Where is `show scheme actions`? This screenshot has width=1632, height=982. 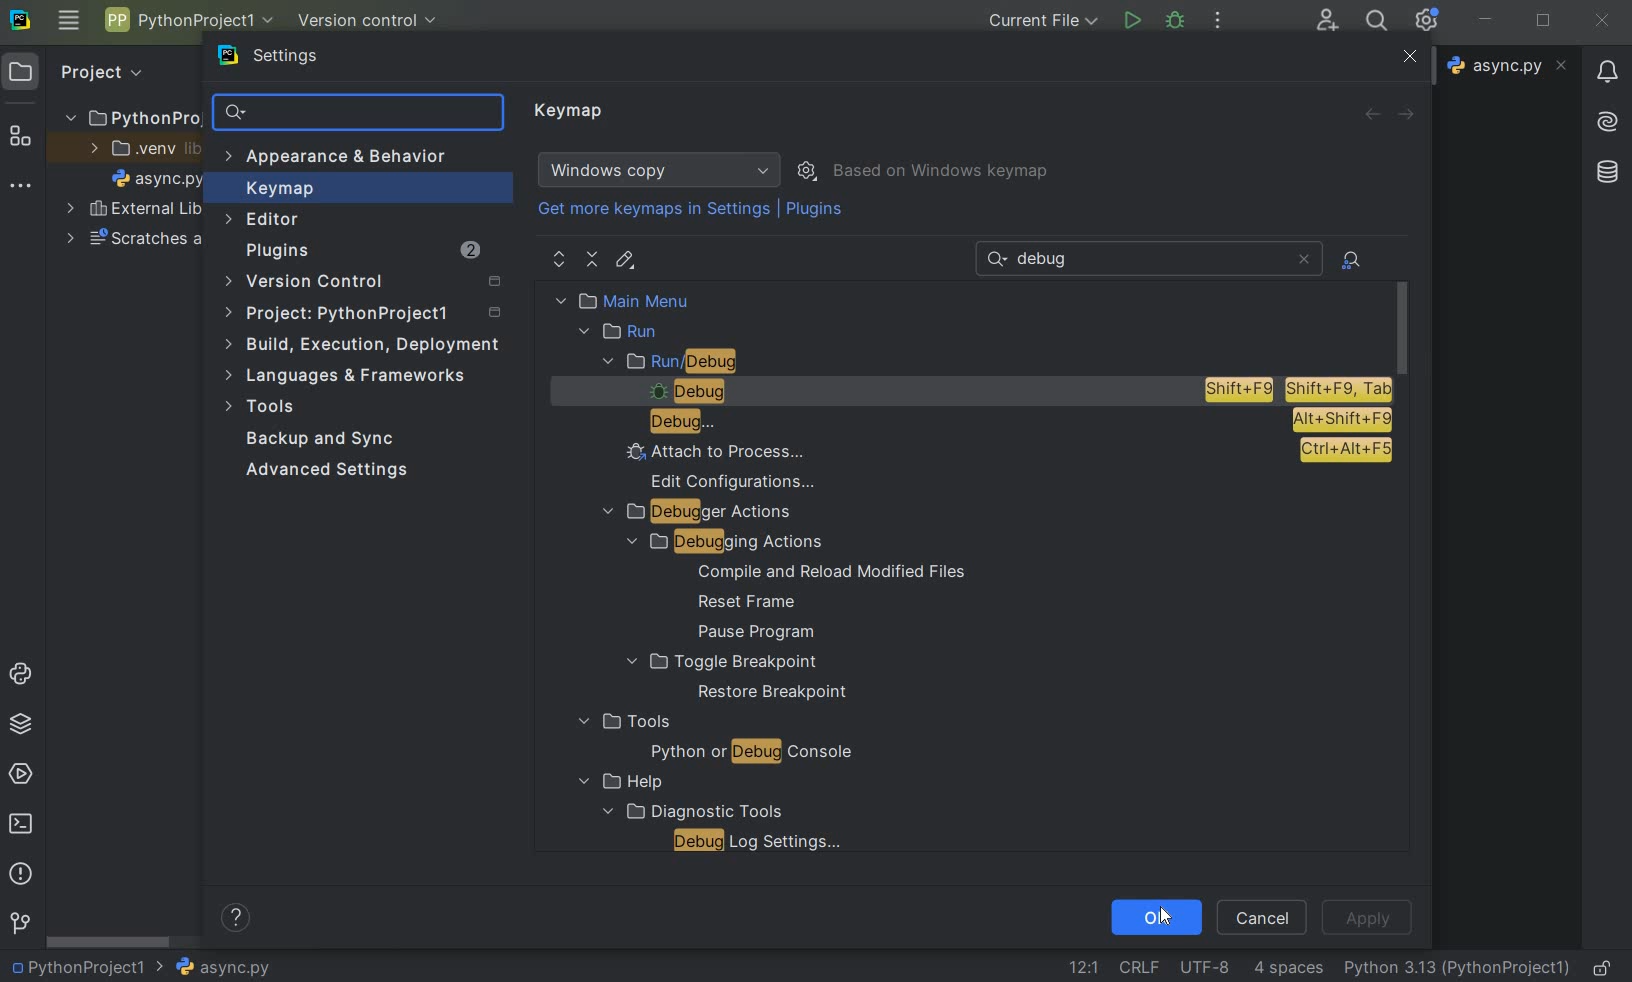
show scheme actions is located at coordinates (809, 169).